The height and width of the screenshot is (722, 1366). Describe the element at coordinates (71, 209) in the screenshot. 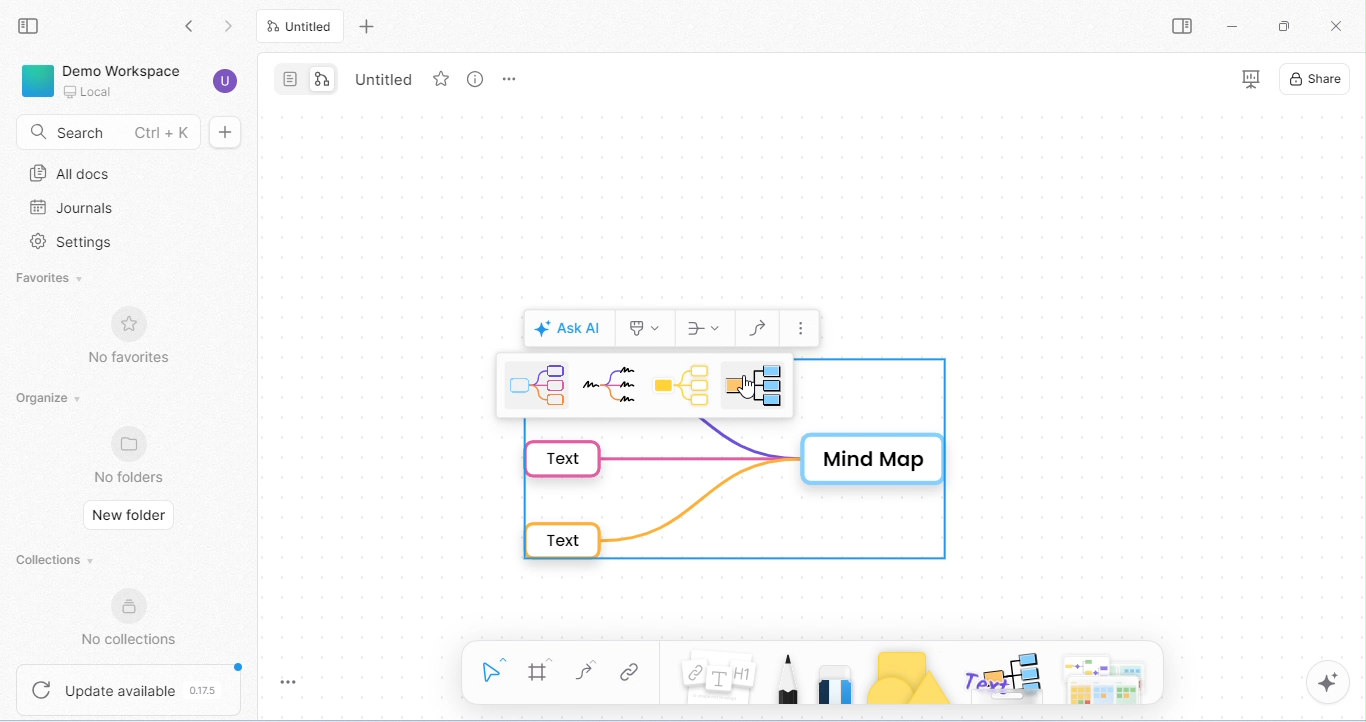

I see `journal` at that location.